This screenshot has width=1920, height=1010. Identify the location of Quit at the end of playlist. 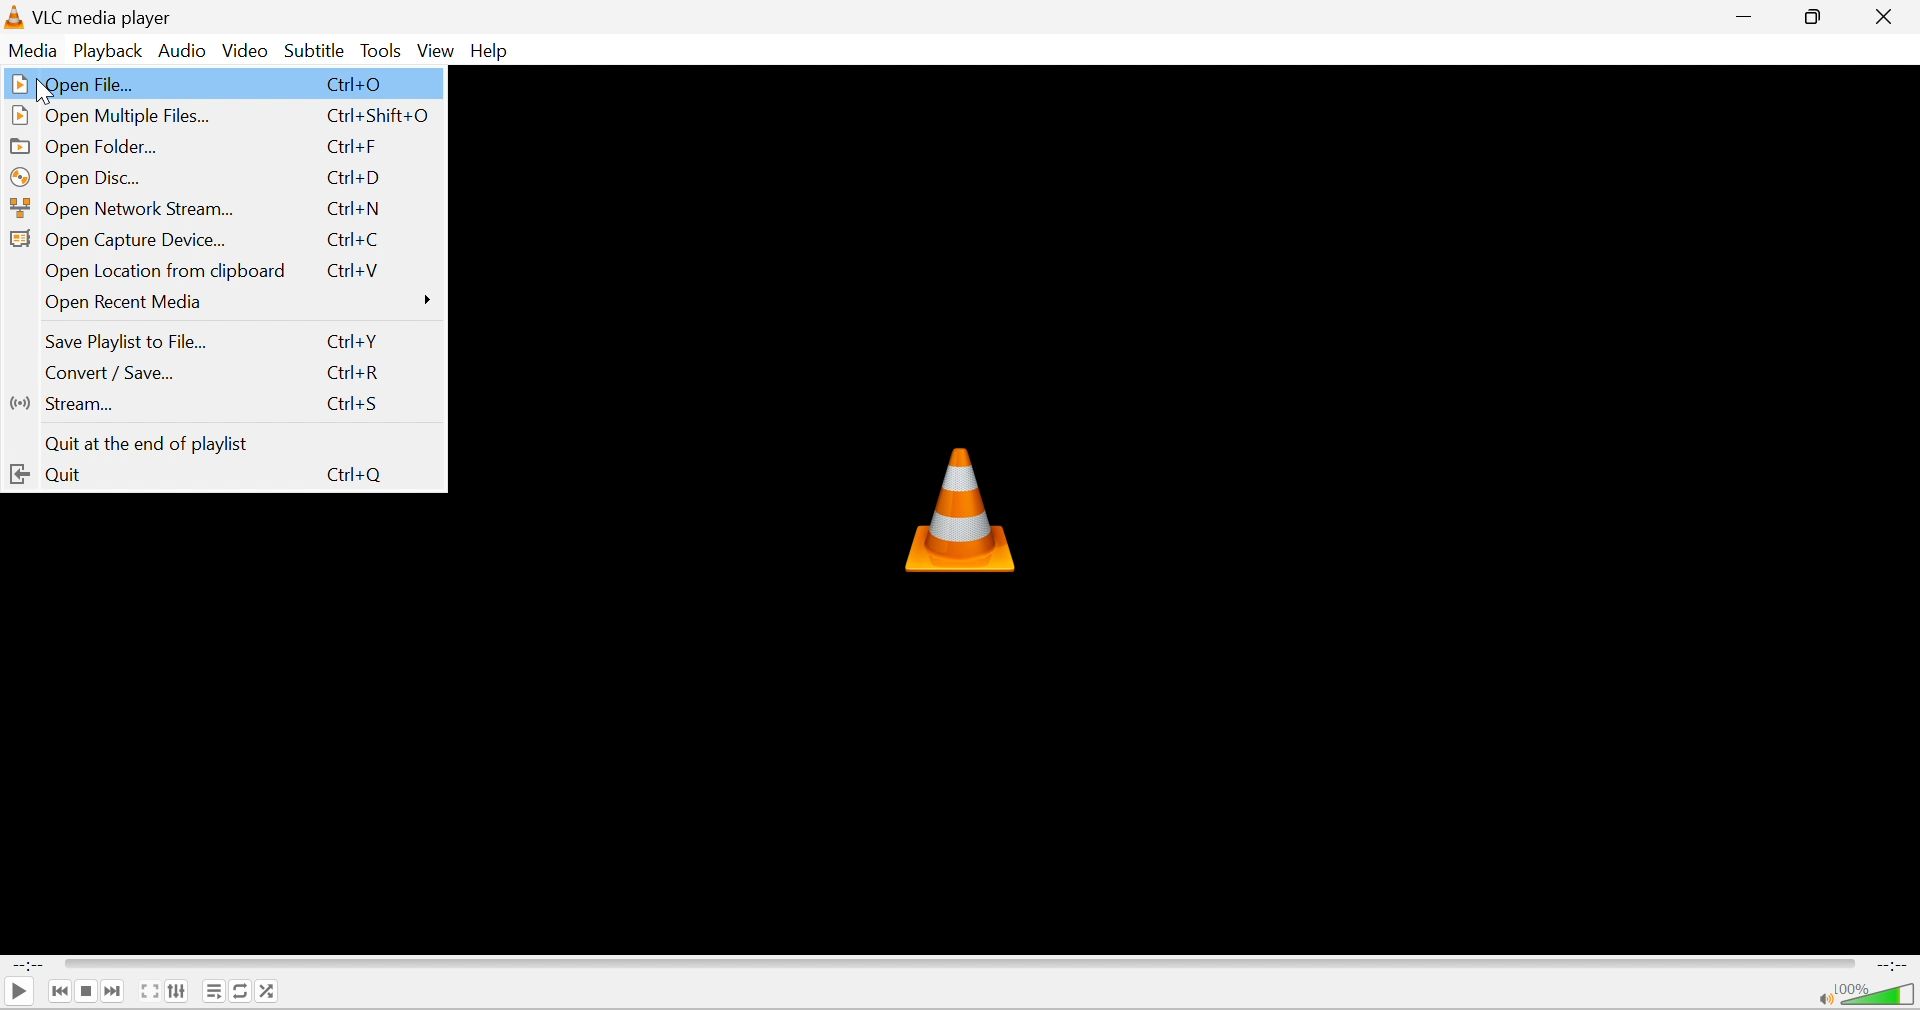
(145, 445).